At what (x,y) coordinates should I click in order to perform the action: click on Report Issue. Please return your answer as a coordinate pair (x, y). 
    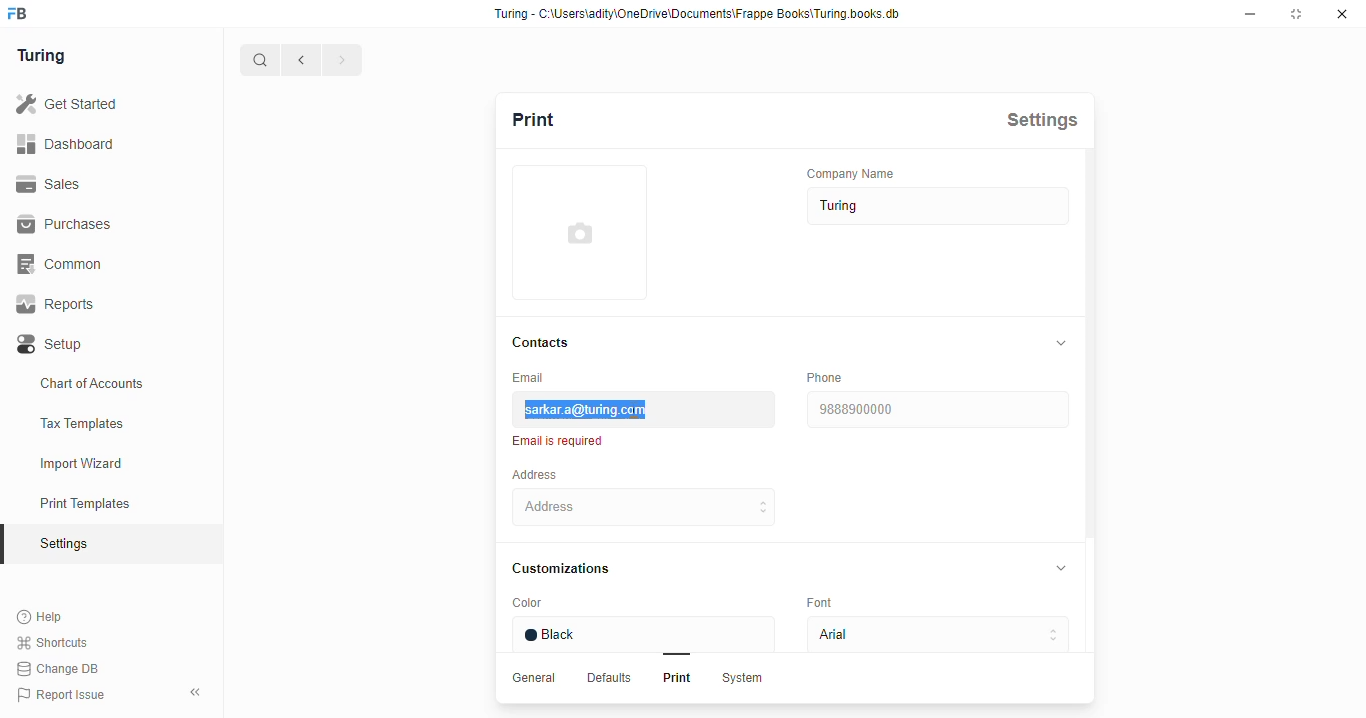
    Looking at the image, I should click on (70, 692).